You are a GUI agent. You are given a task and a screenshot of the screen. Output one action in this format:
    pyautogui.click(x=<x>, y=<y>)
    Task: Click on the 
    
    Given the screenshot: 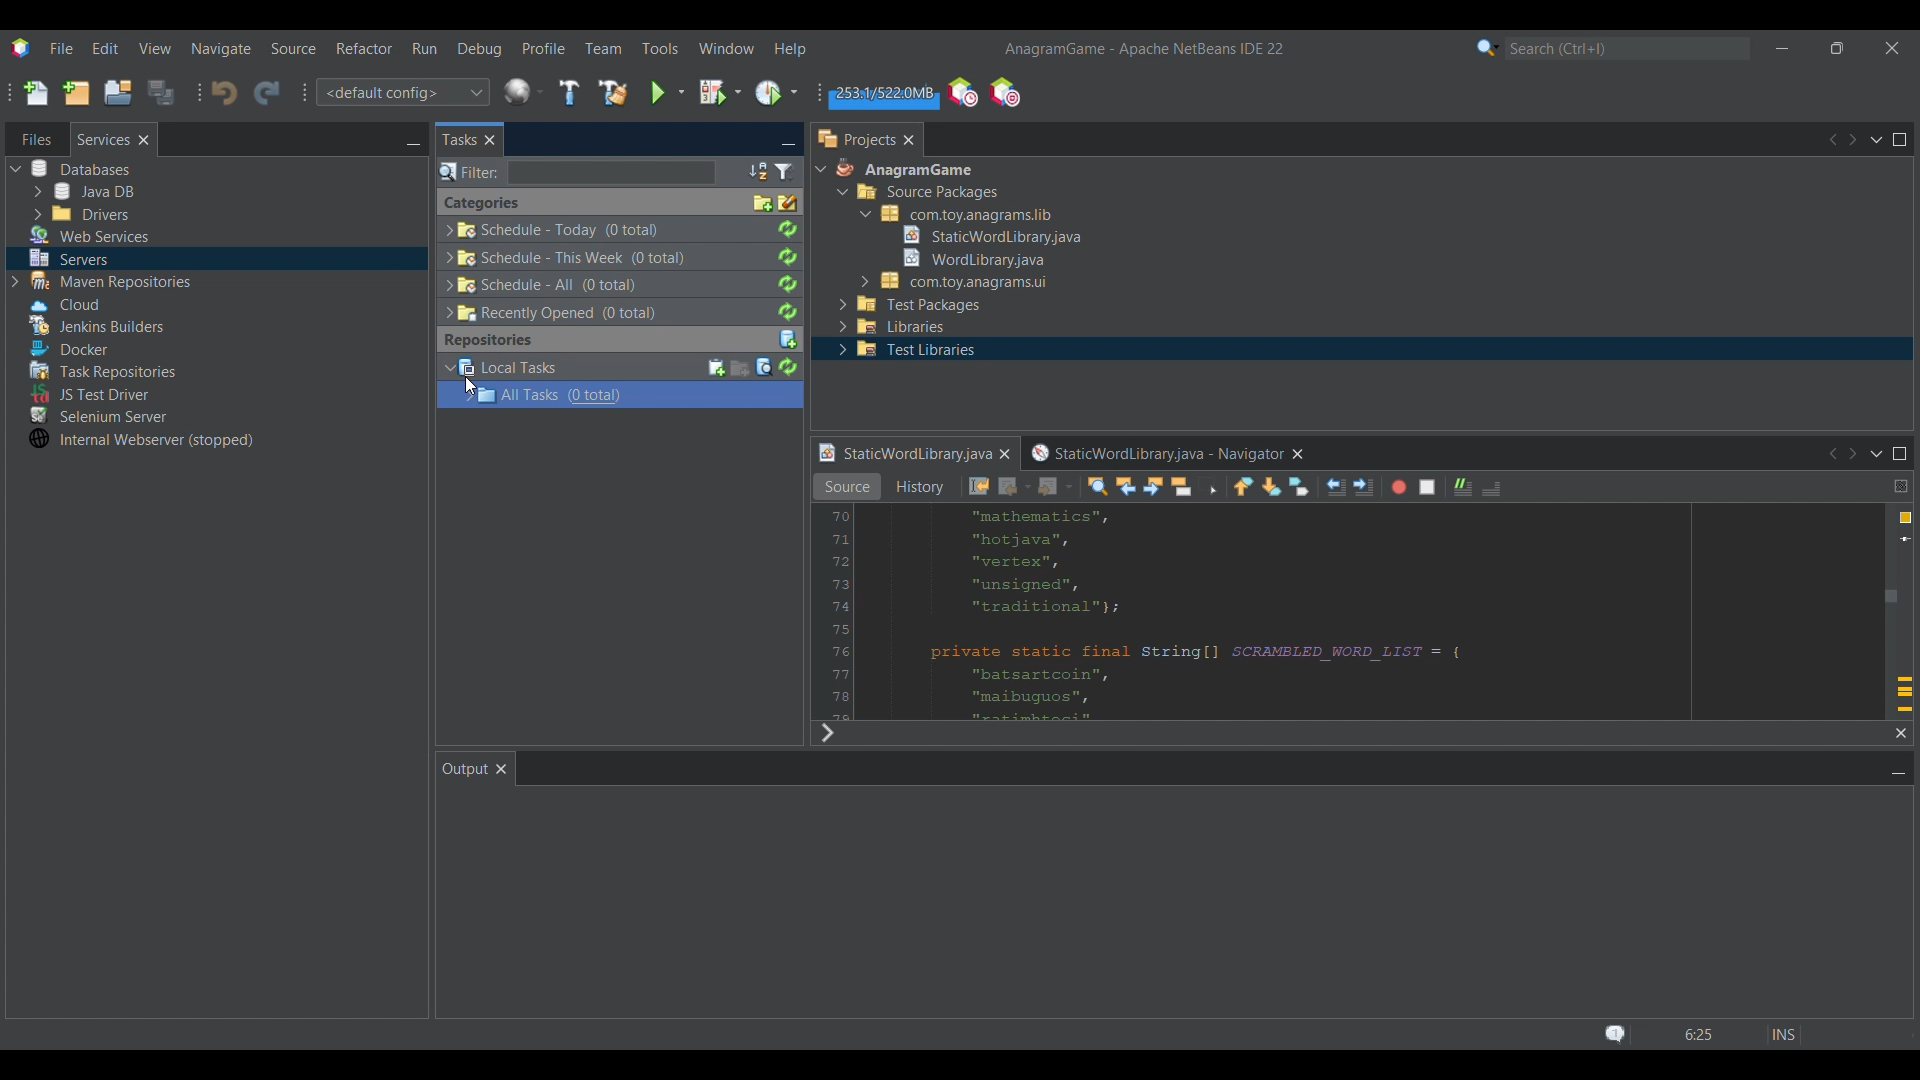 What is the action you would take?
    pyautogui.click(x=1012, y=486)
    